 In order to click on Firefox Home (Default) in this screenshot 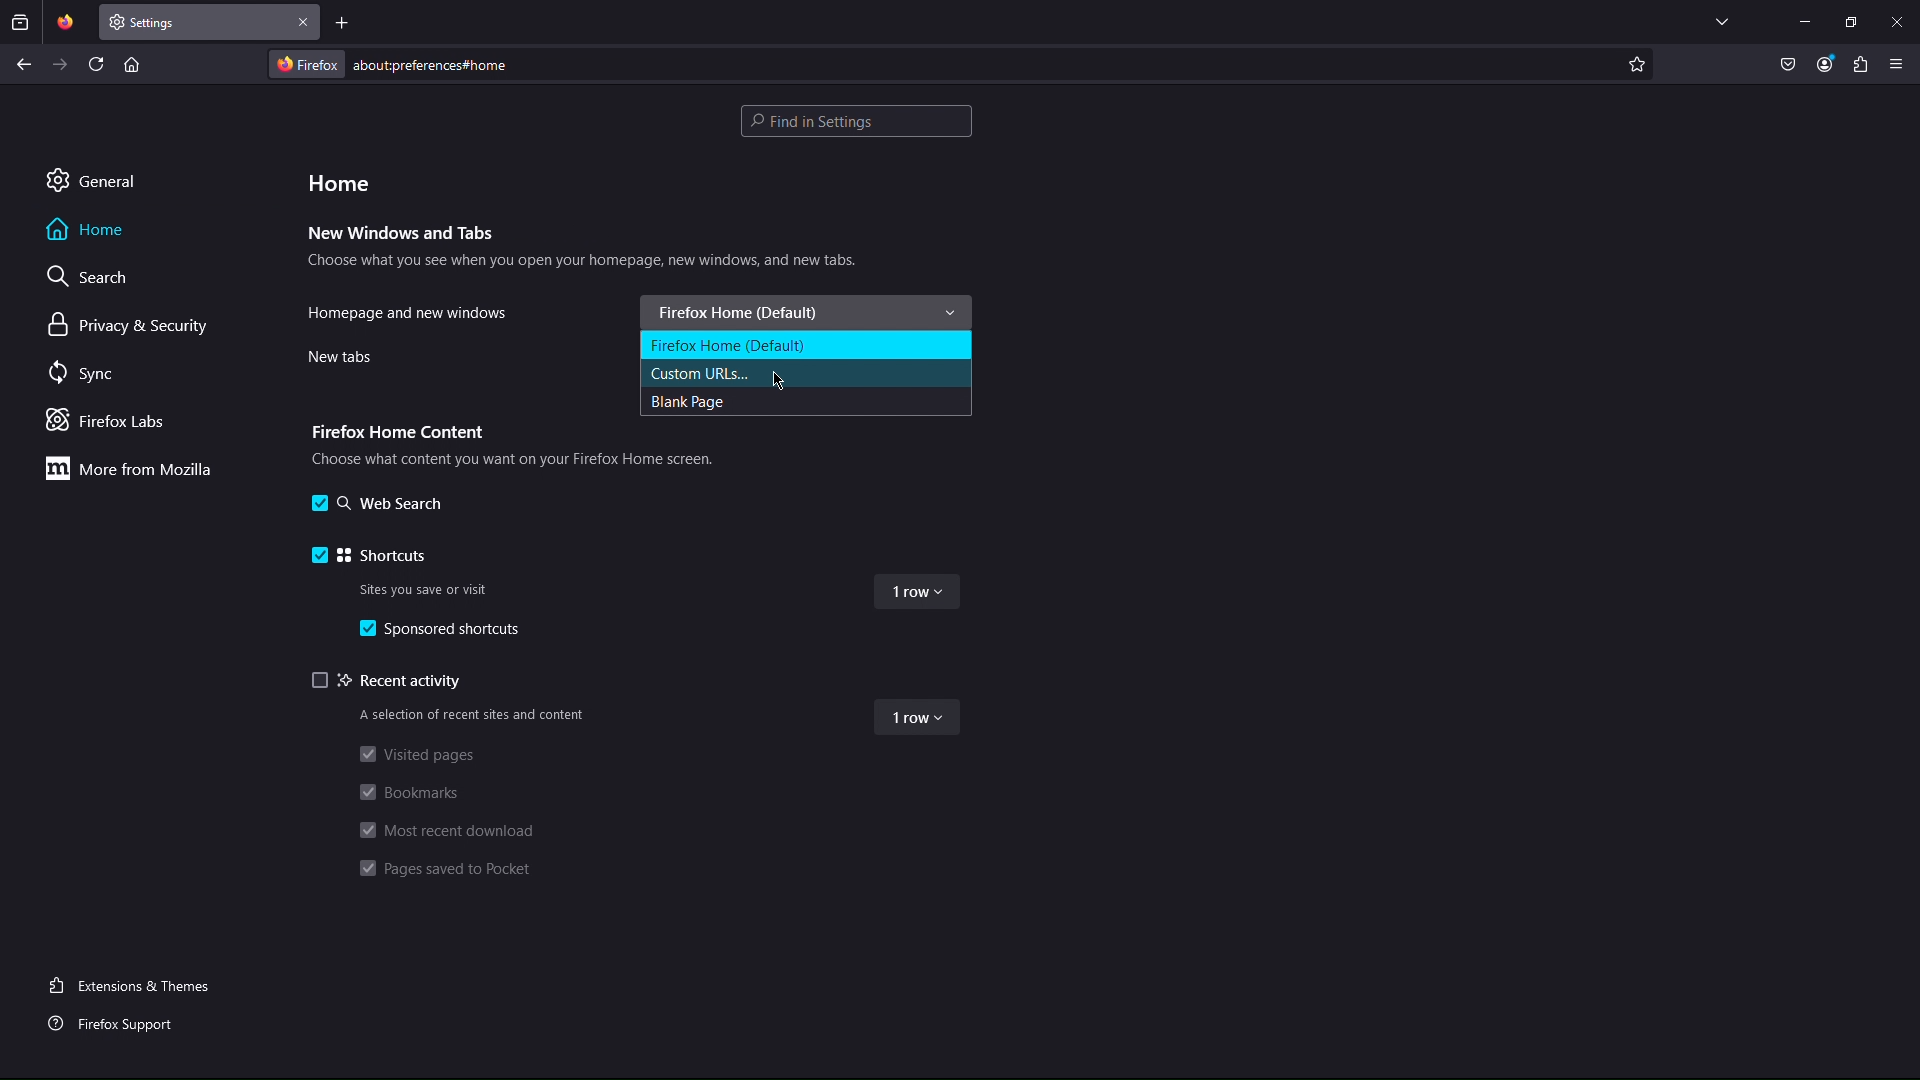, I will do `click(806, 345)`.